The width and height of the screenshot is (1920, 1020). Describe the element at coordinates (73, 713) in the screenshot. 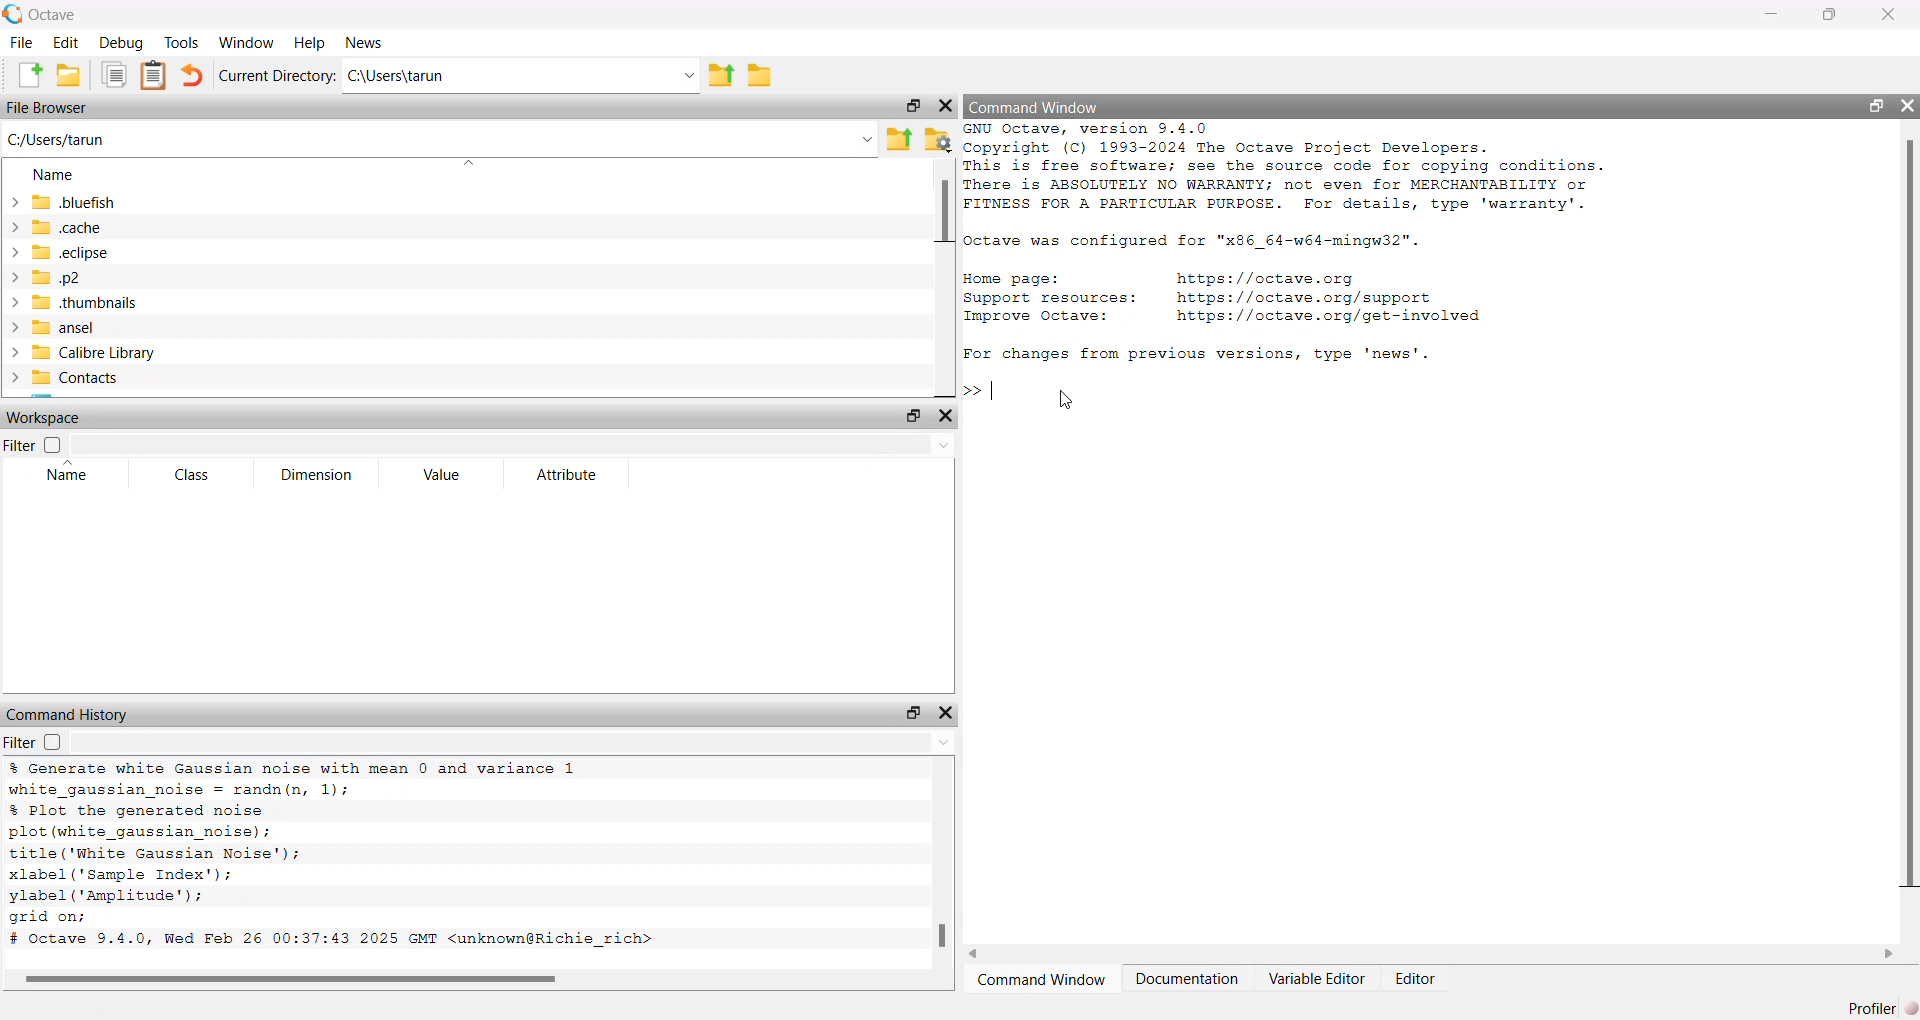

I see `Command History` at that location.